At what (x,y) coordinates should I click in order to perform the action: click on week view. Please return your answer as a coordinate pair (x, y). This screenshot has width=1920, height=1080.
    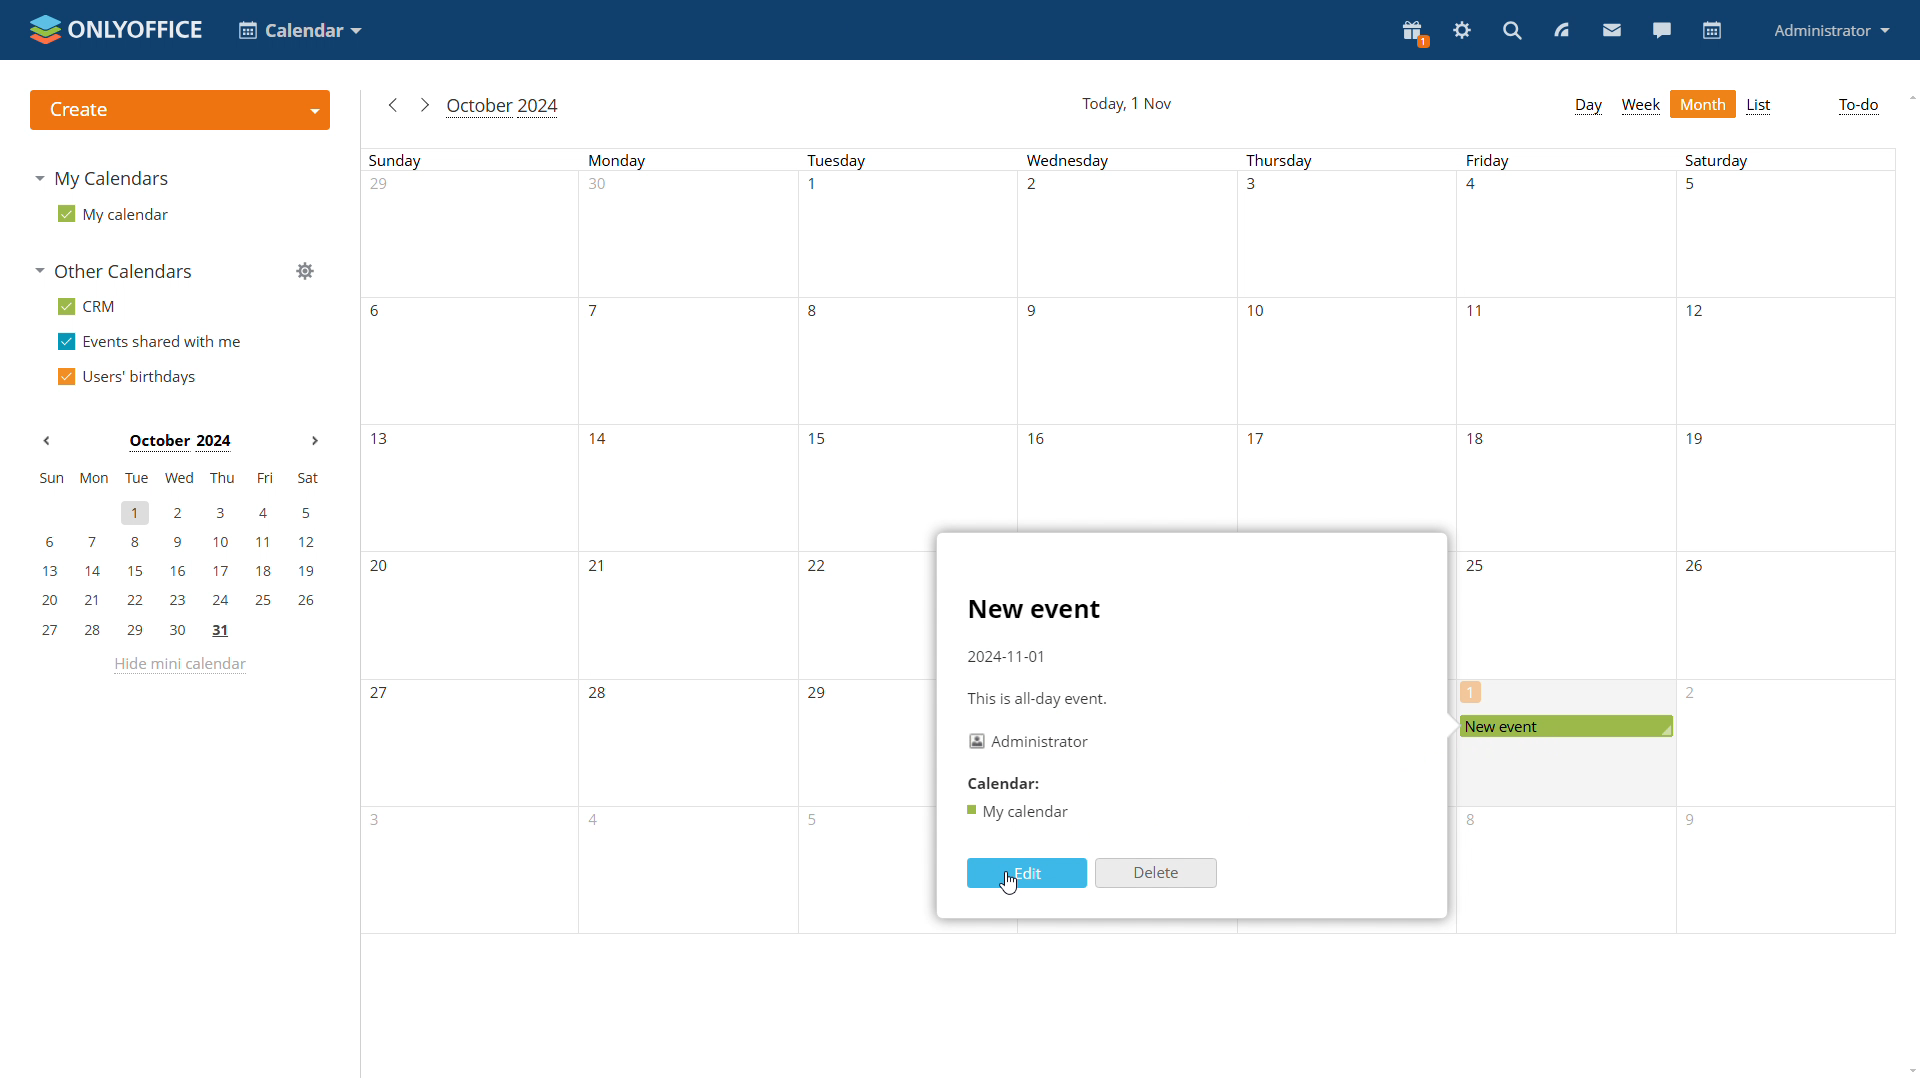
    Looking at the image, I should click on (1642, 107).